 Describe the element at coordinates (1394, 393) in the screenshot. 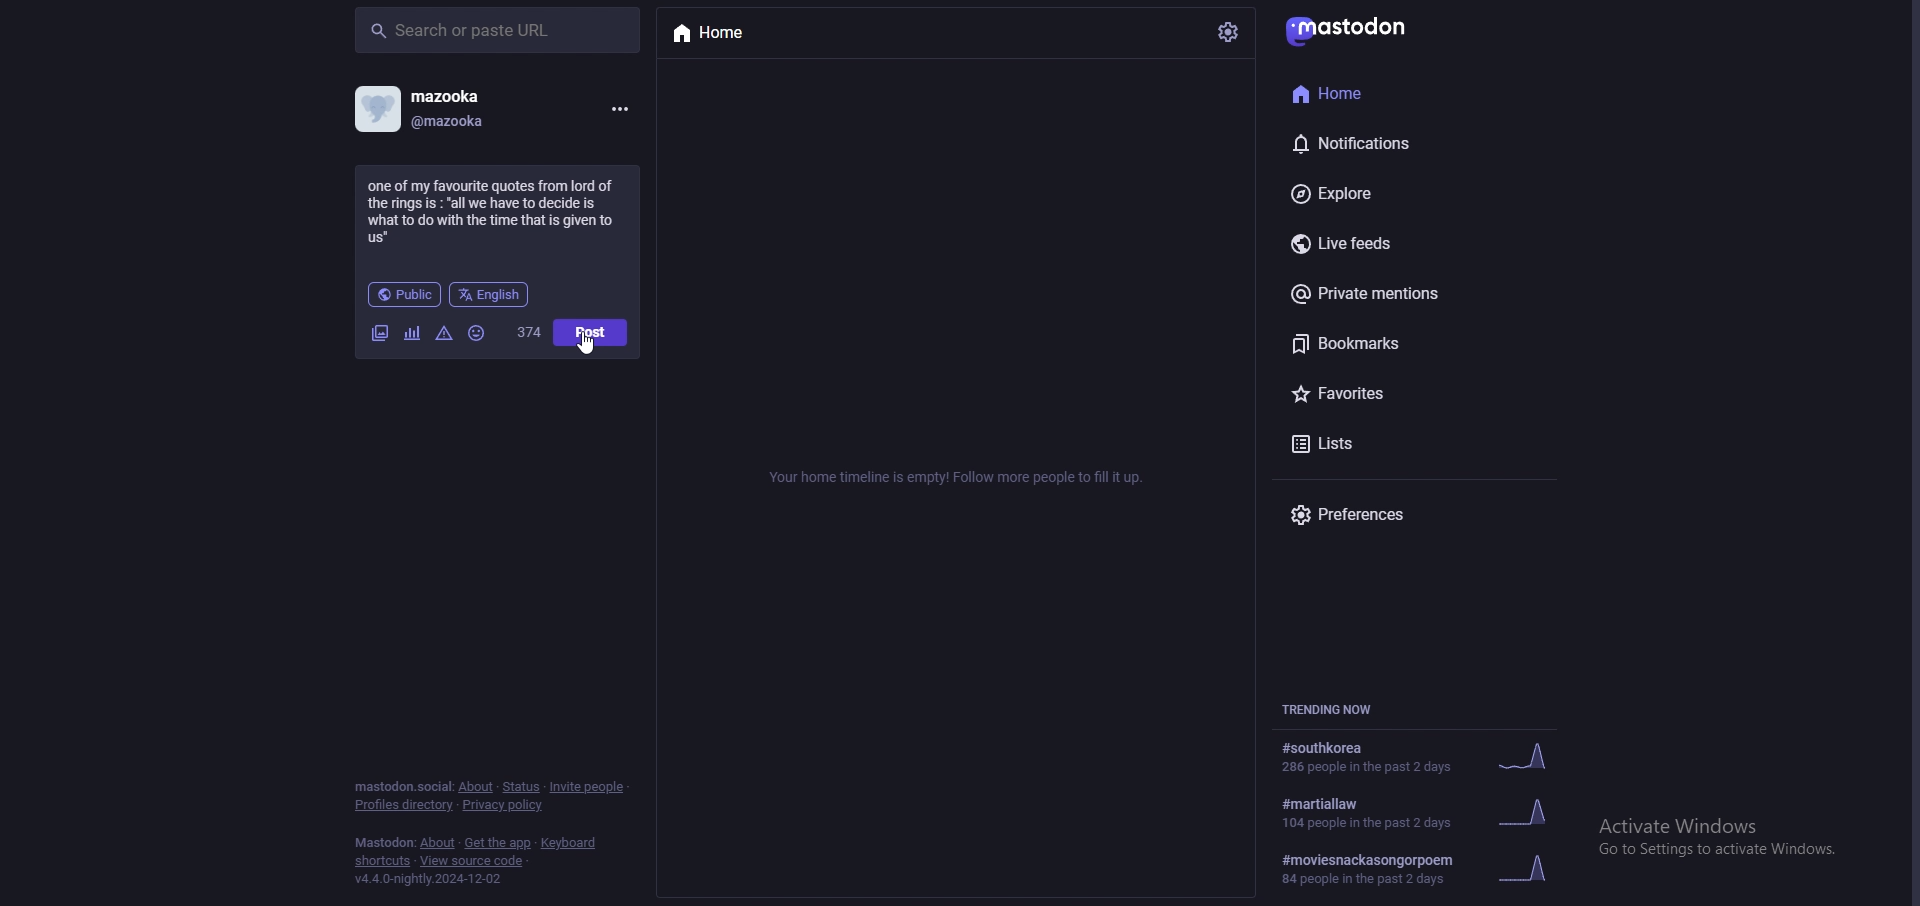

I see `favourites` at that location.